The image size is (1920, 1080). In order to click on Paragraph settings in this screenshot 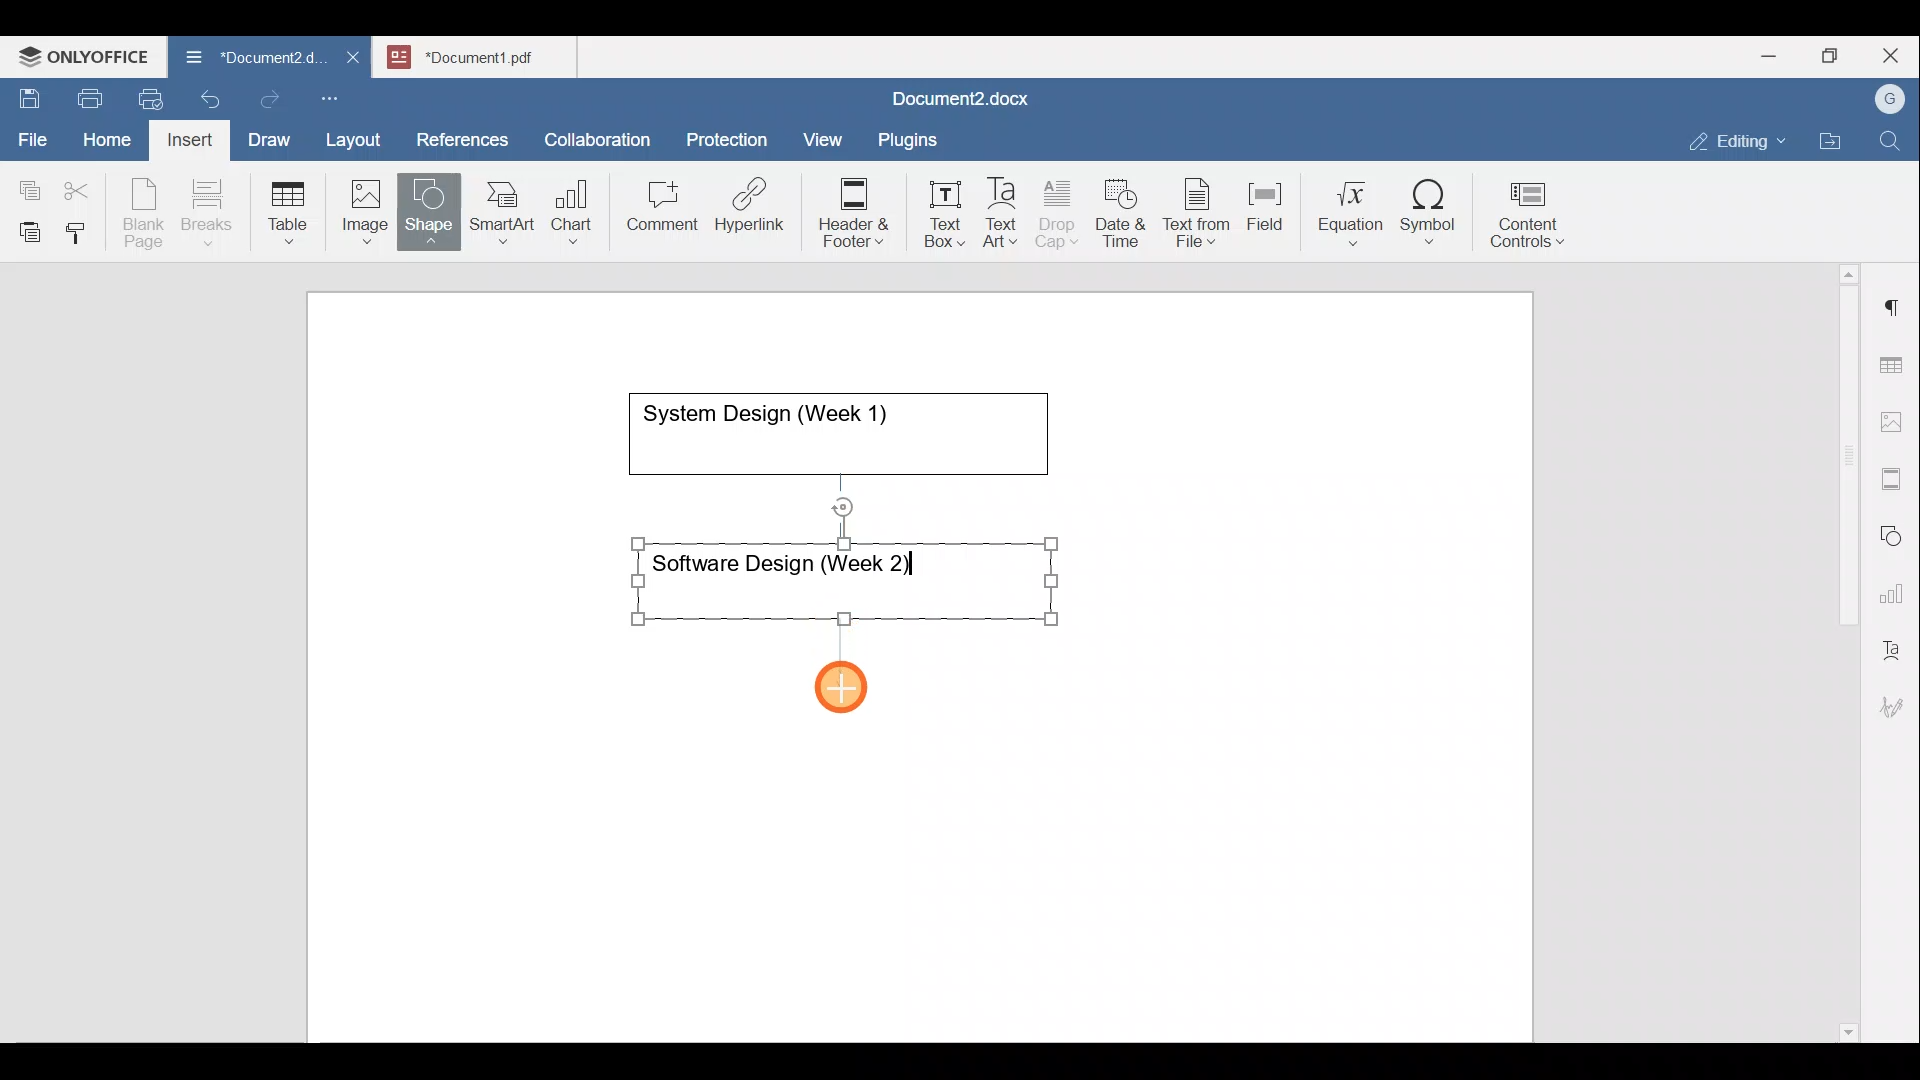, I will do `click(1894, 299)`.